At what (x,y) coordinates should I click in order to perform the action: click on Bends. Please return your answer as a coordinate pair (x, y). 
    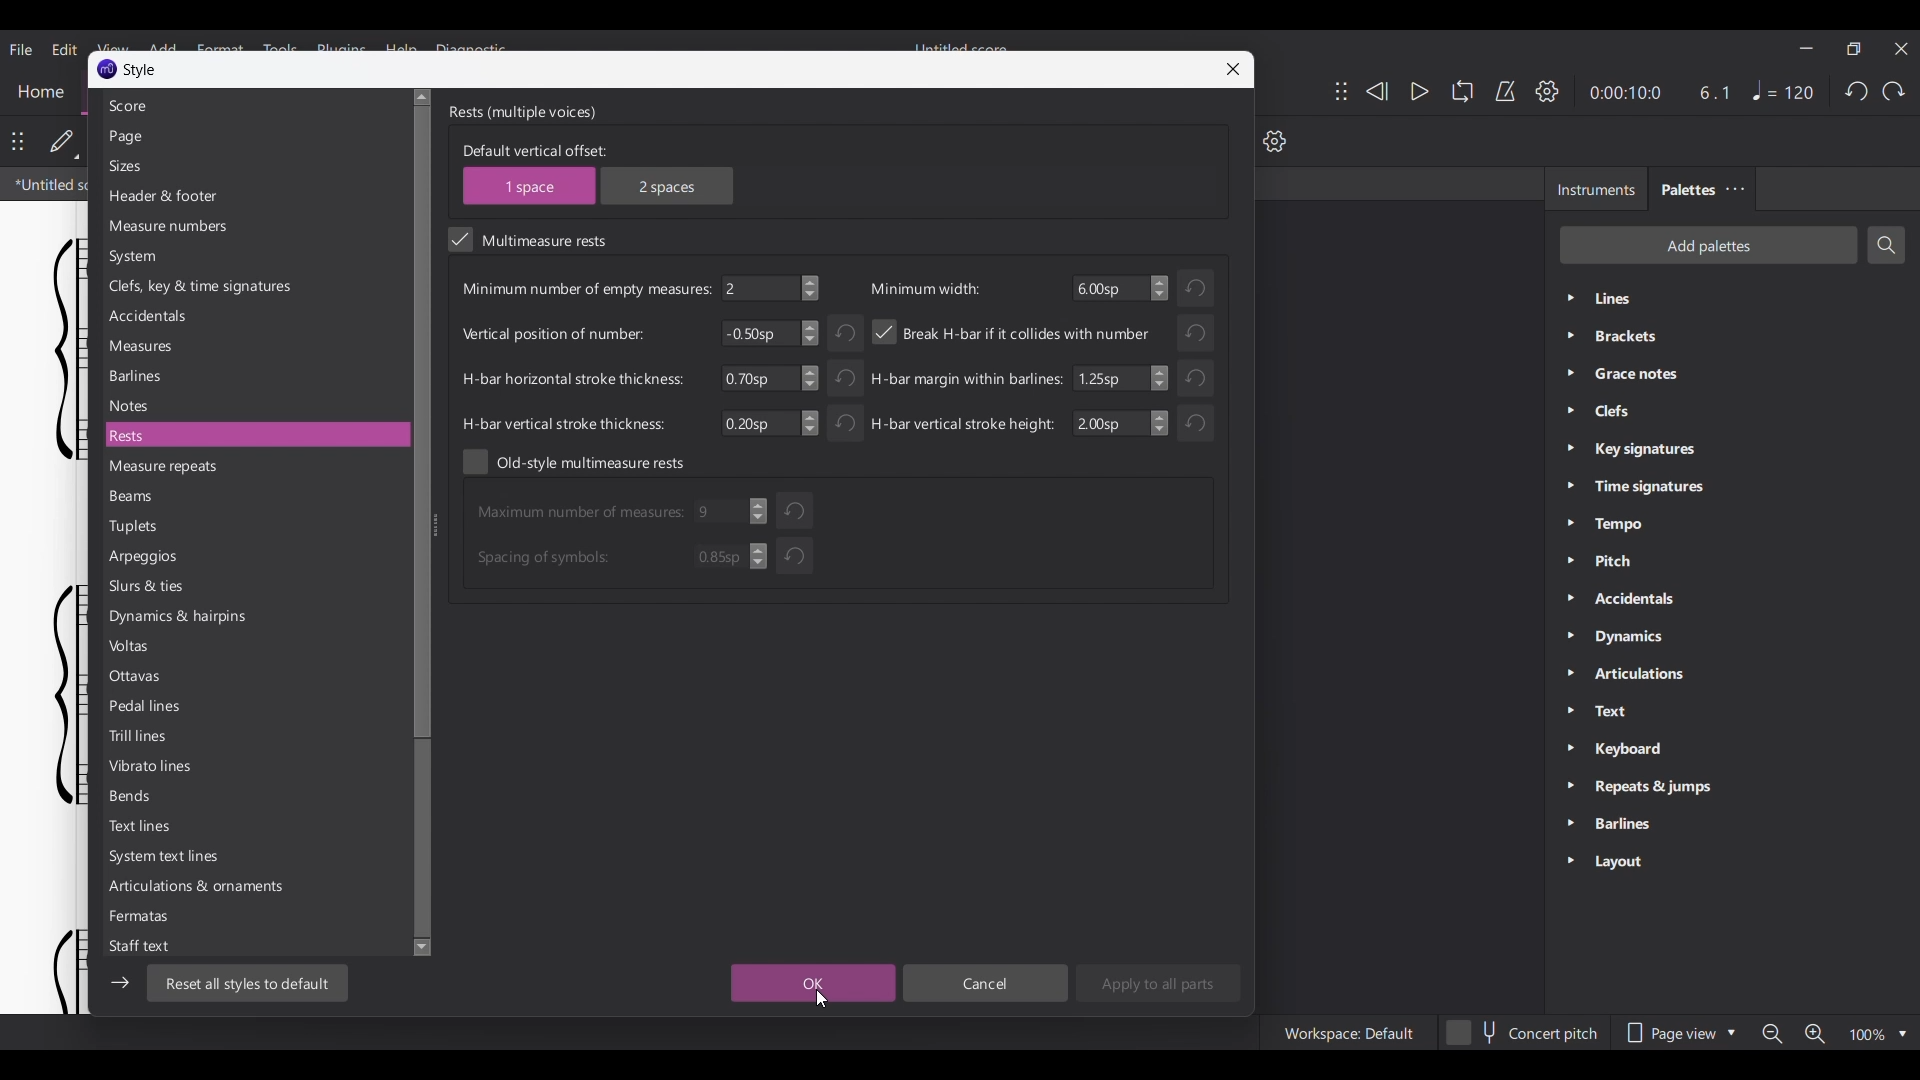
    Looking at the image, I should click on (253, 796).